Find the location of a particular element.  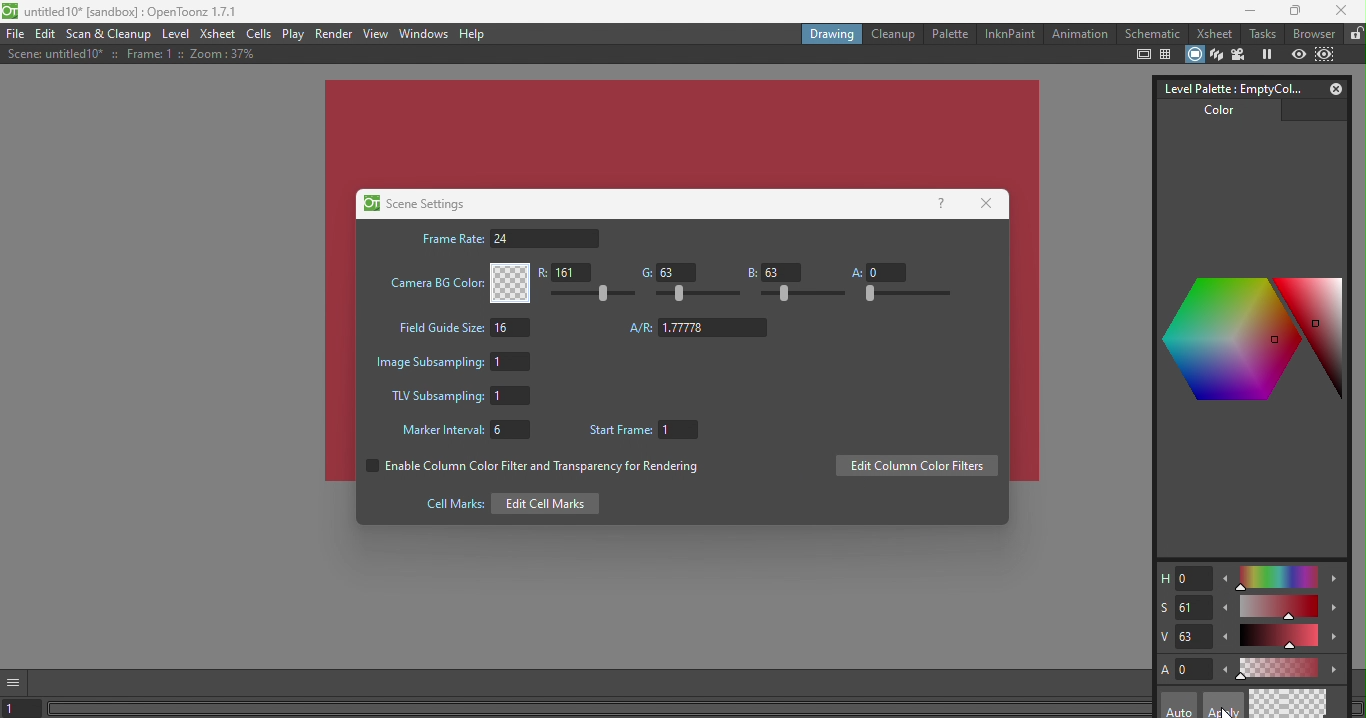

close is located at coordinates (1344, 13).